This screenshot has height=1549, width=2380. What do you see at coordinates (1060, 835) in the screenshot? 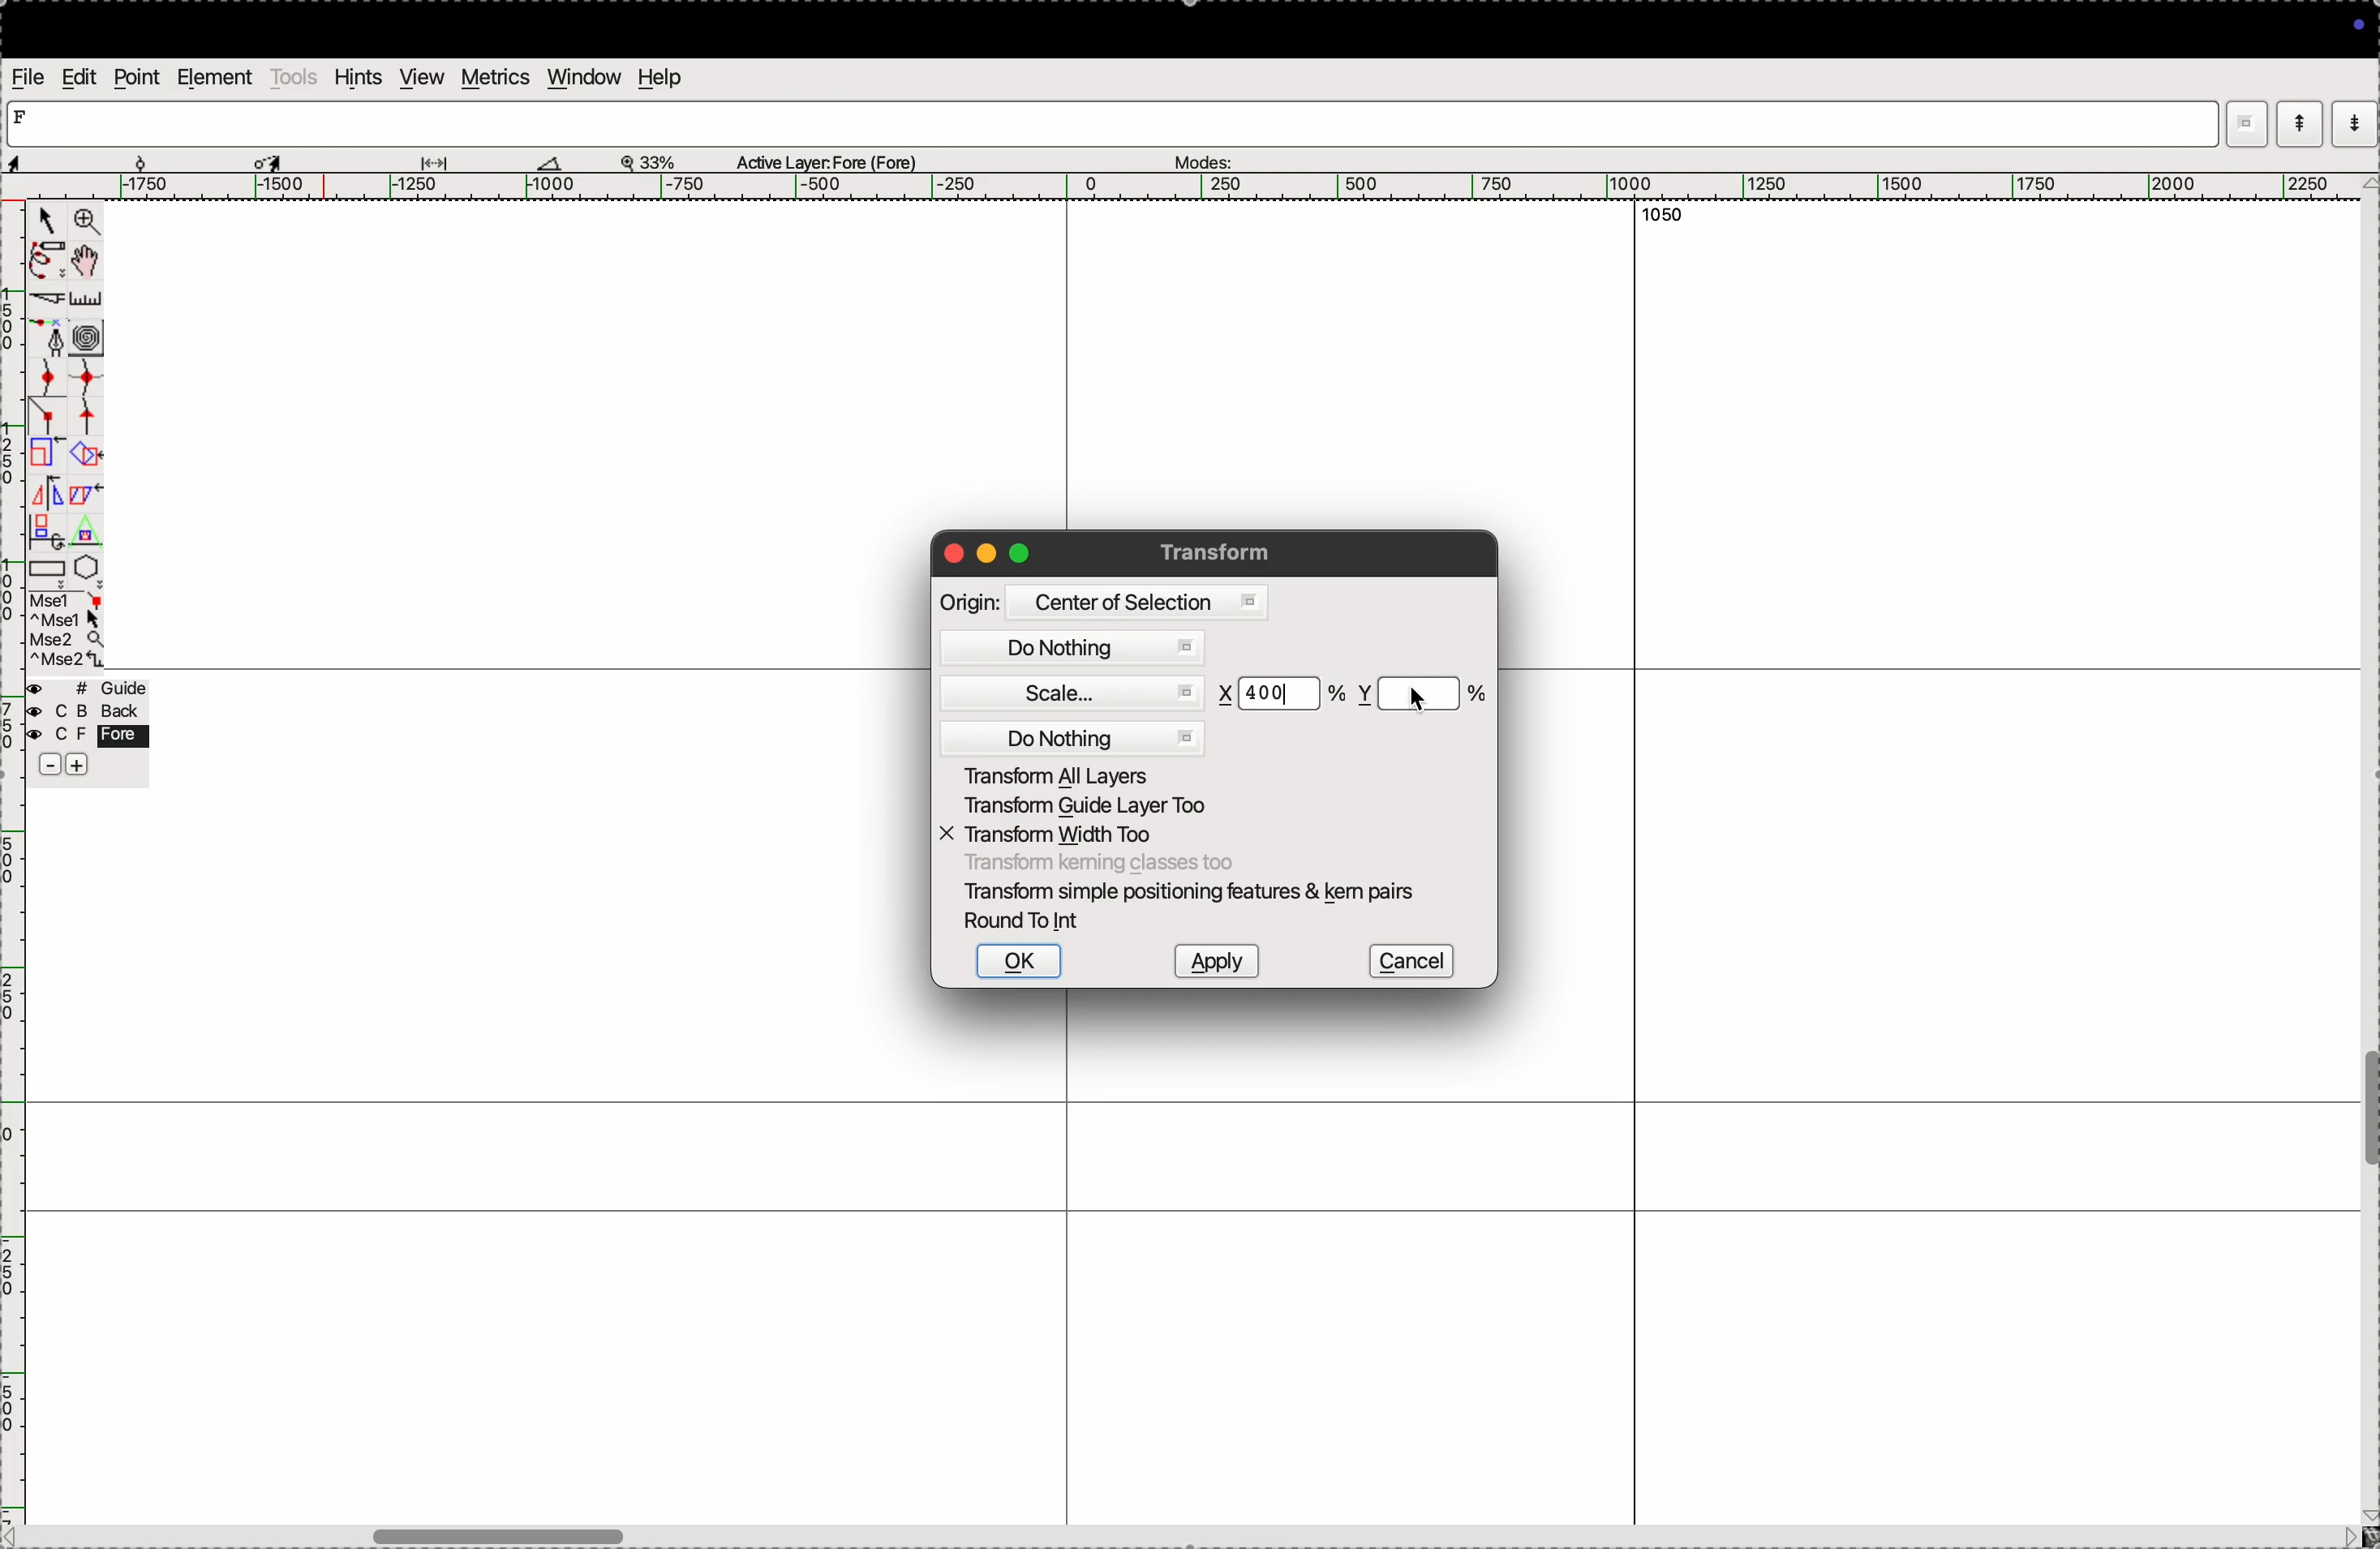
I see `transform width too` at bounding box center [1060, 835].